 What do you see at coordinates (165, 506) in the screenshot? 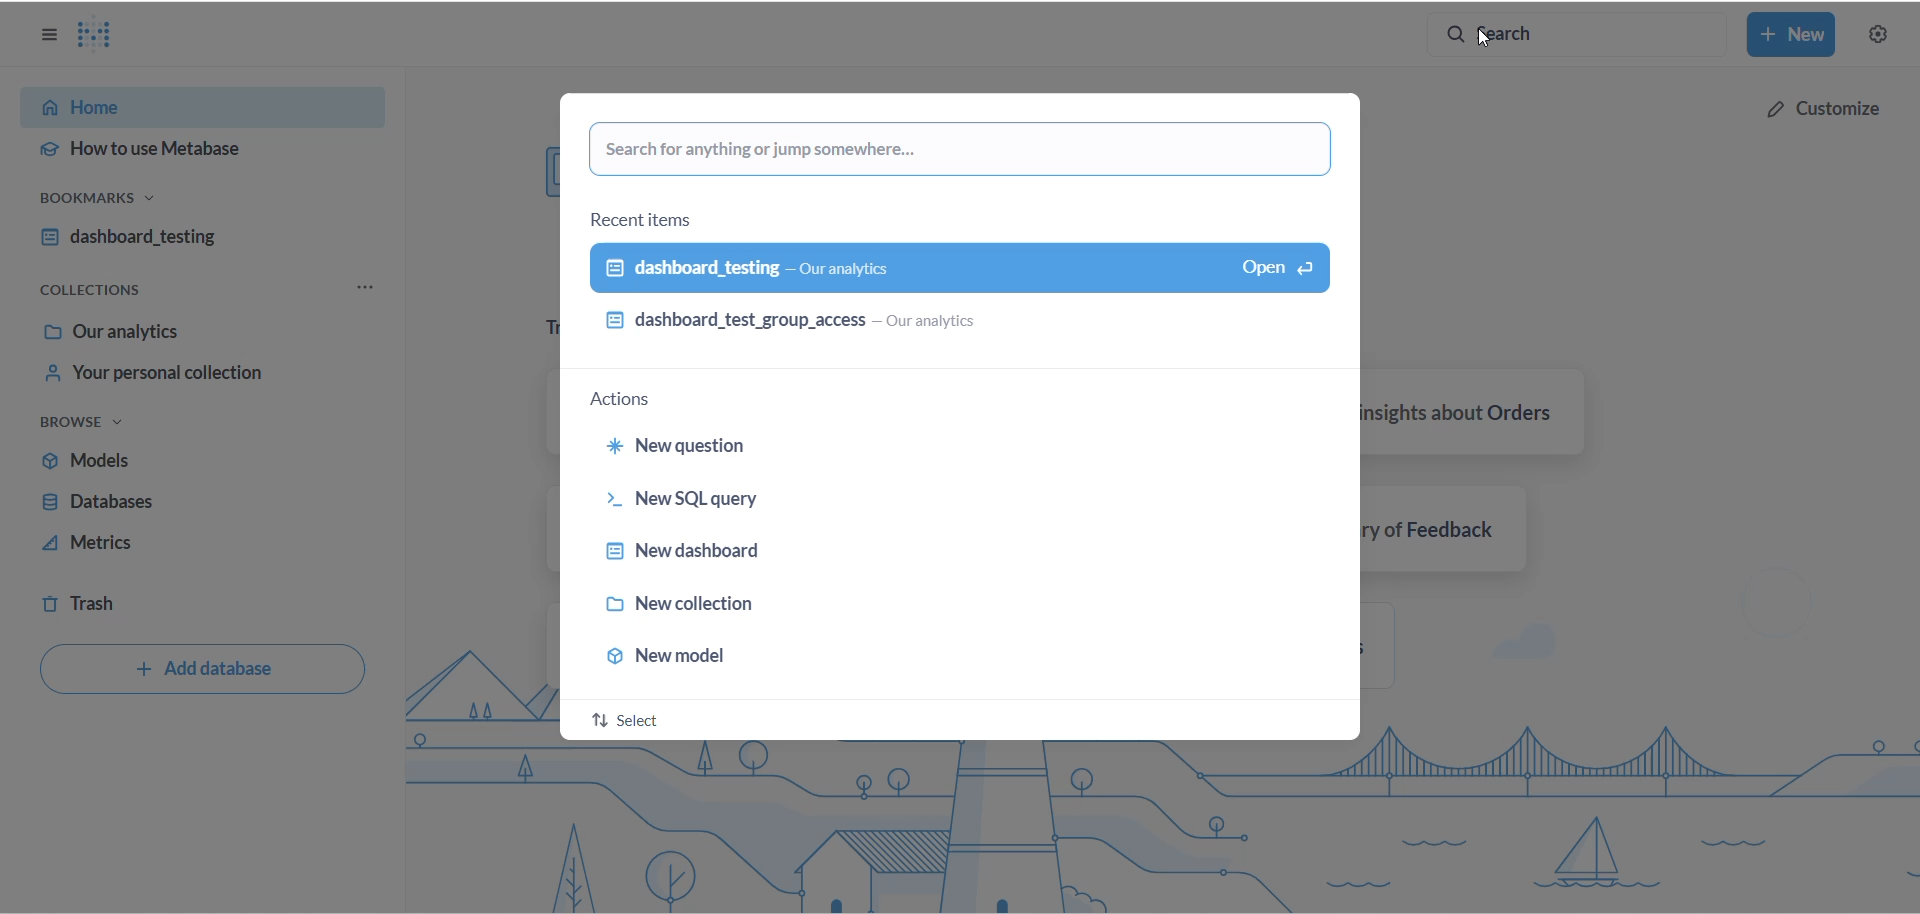
I see `databases` at bounding box center [165, 506].